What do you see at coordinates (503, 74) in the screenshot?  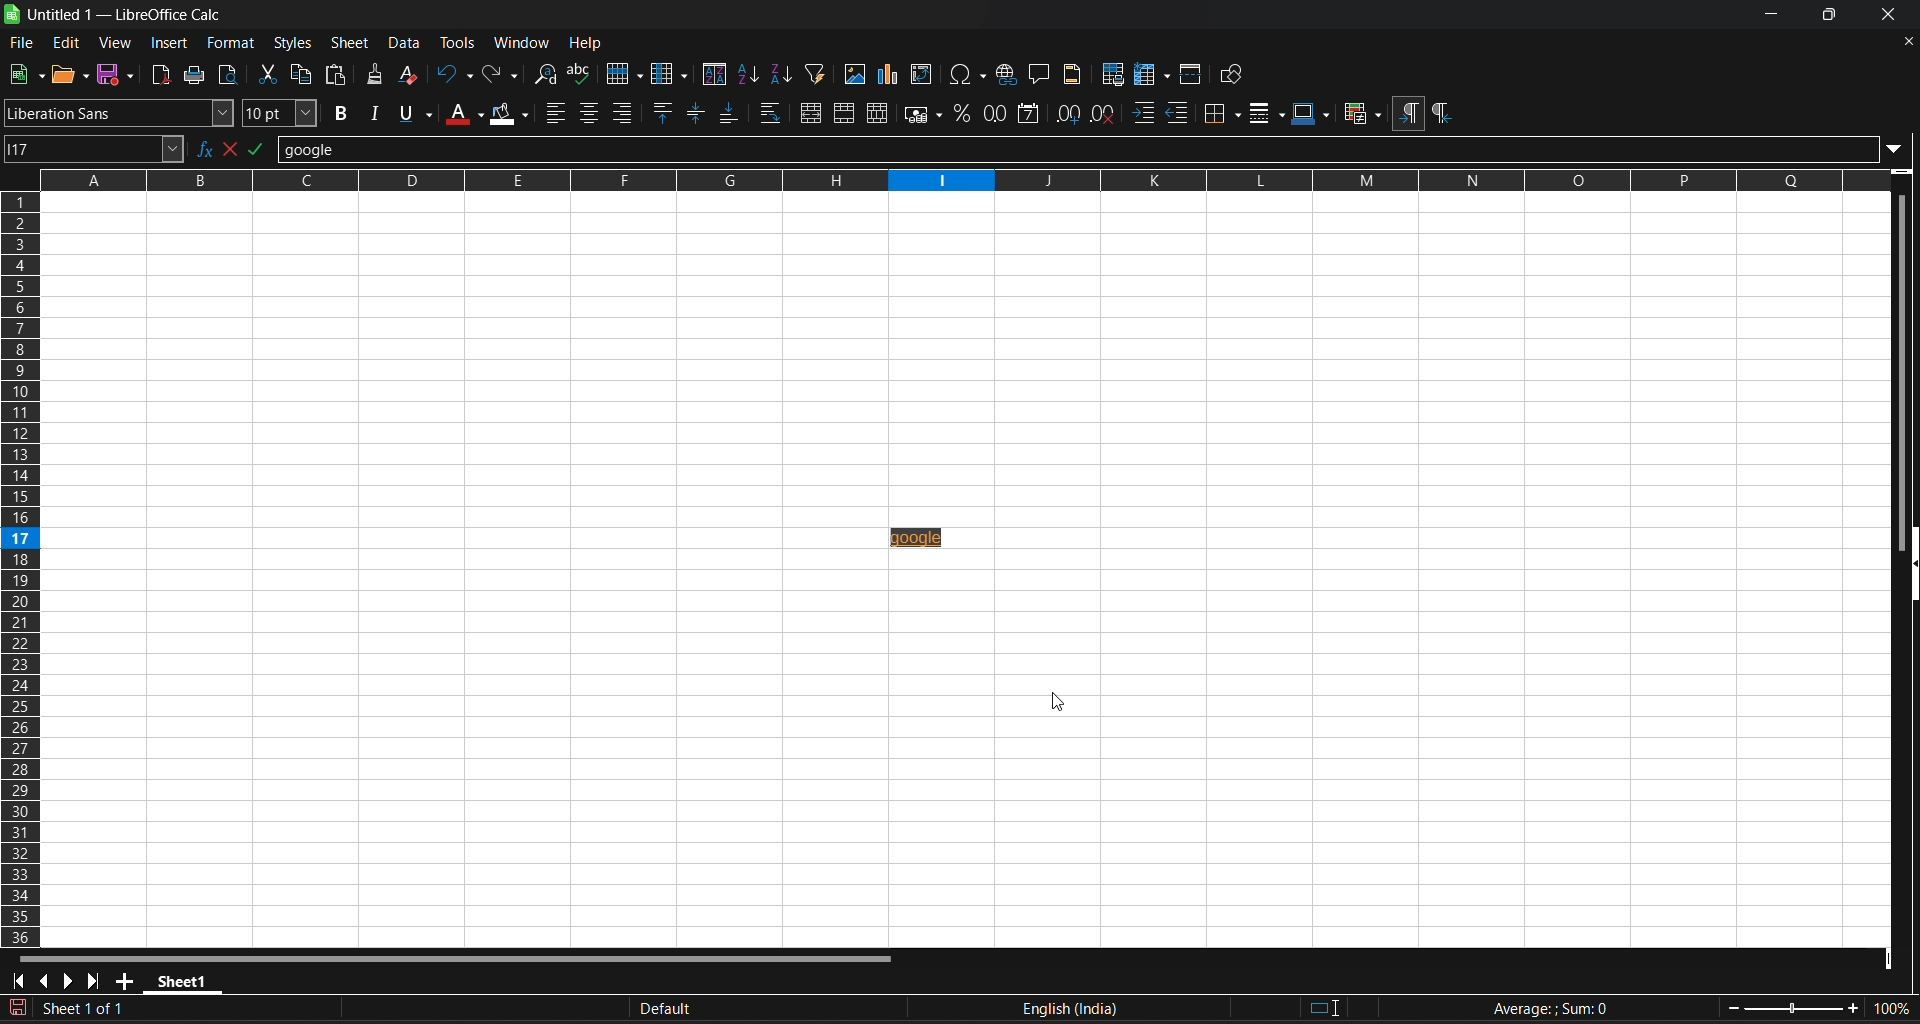 I see `redo` at bounding box center [503, 74].